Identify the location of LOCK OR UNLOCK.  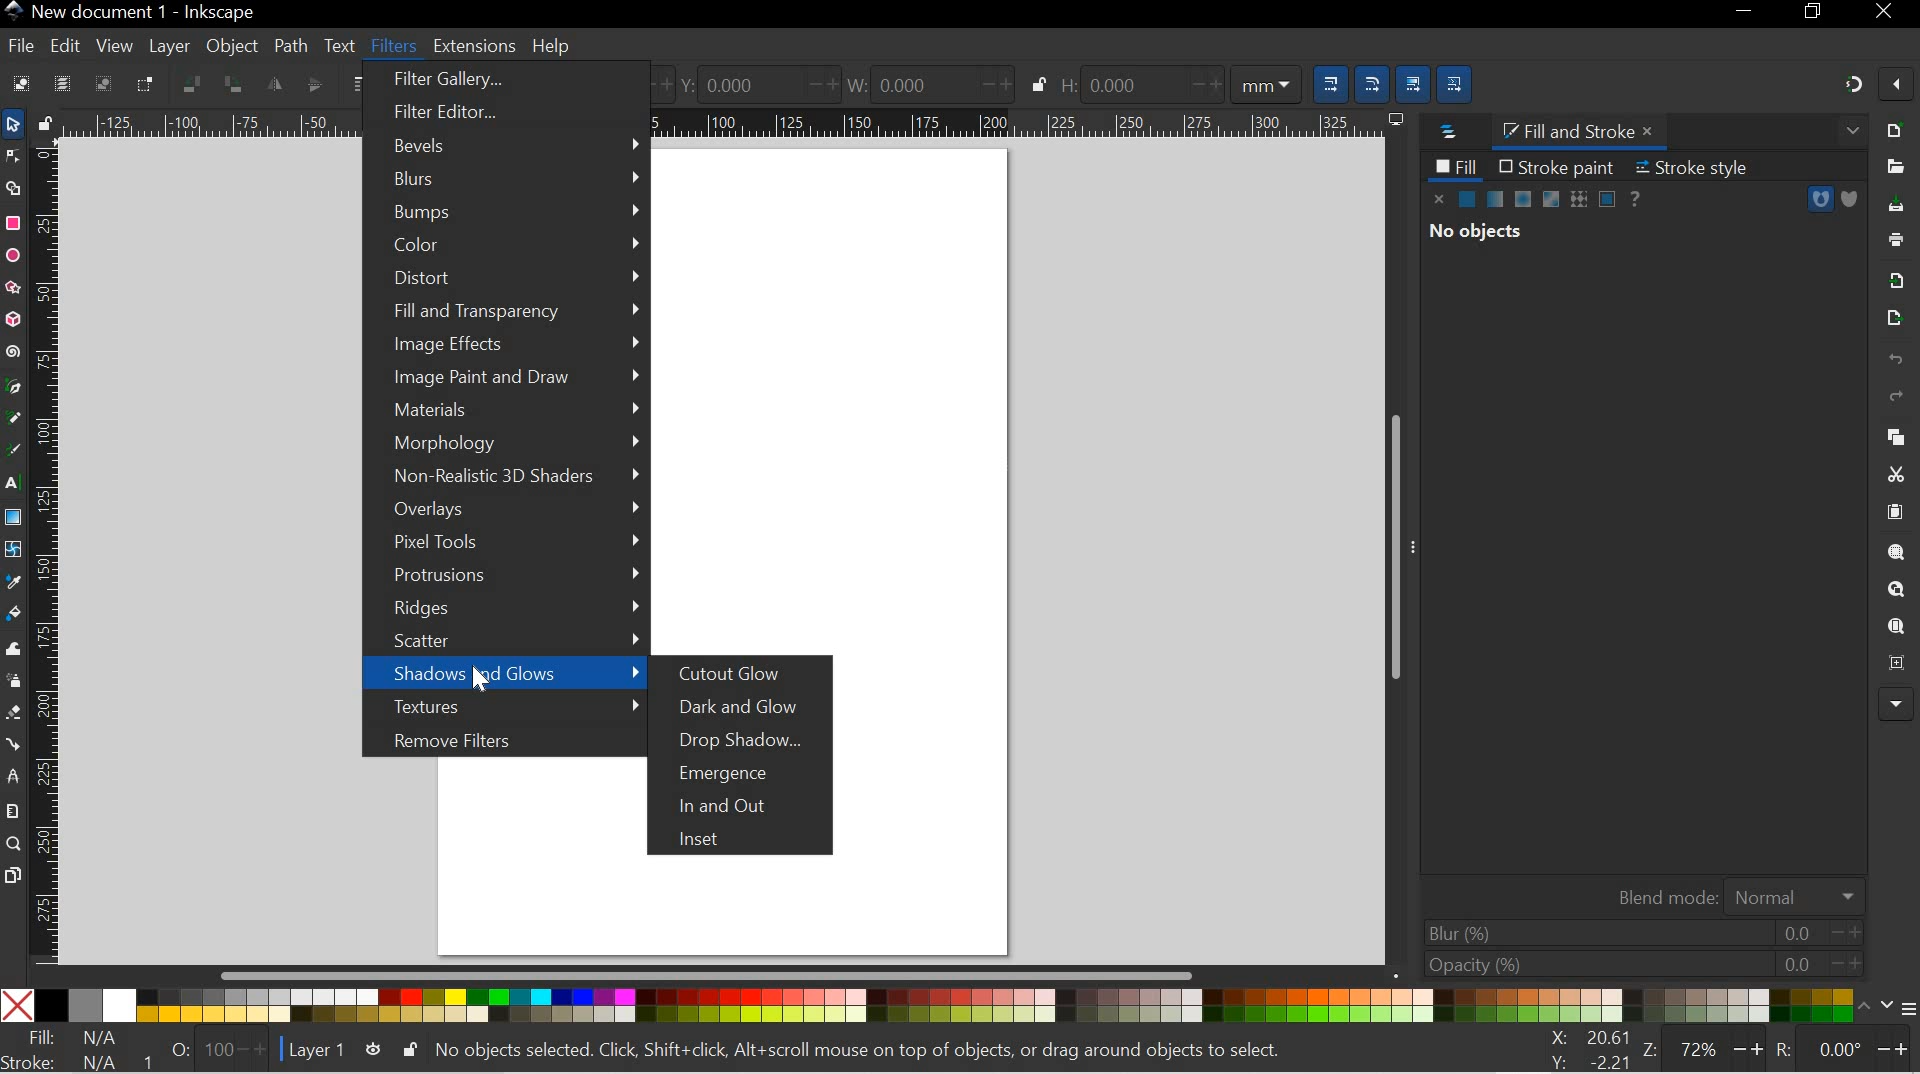
(408, 1050).